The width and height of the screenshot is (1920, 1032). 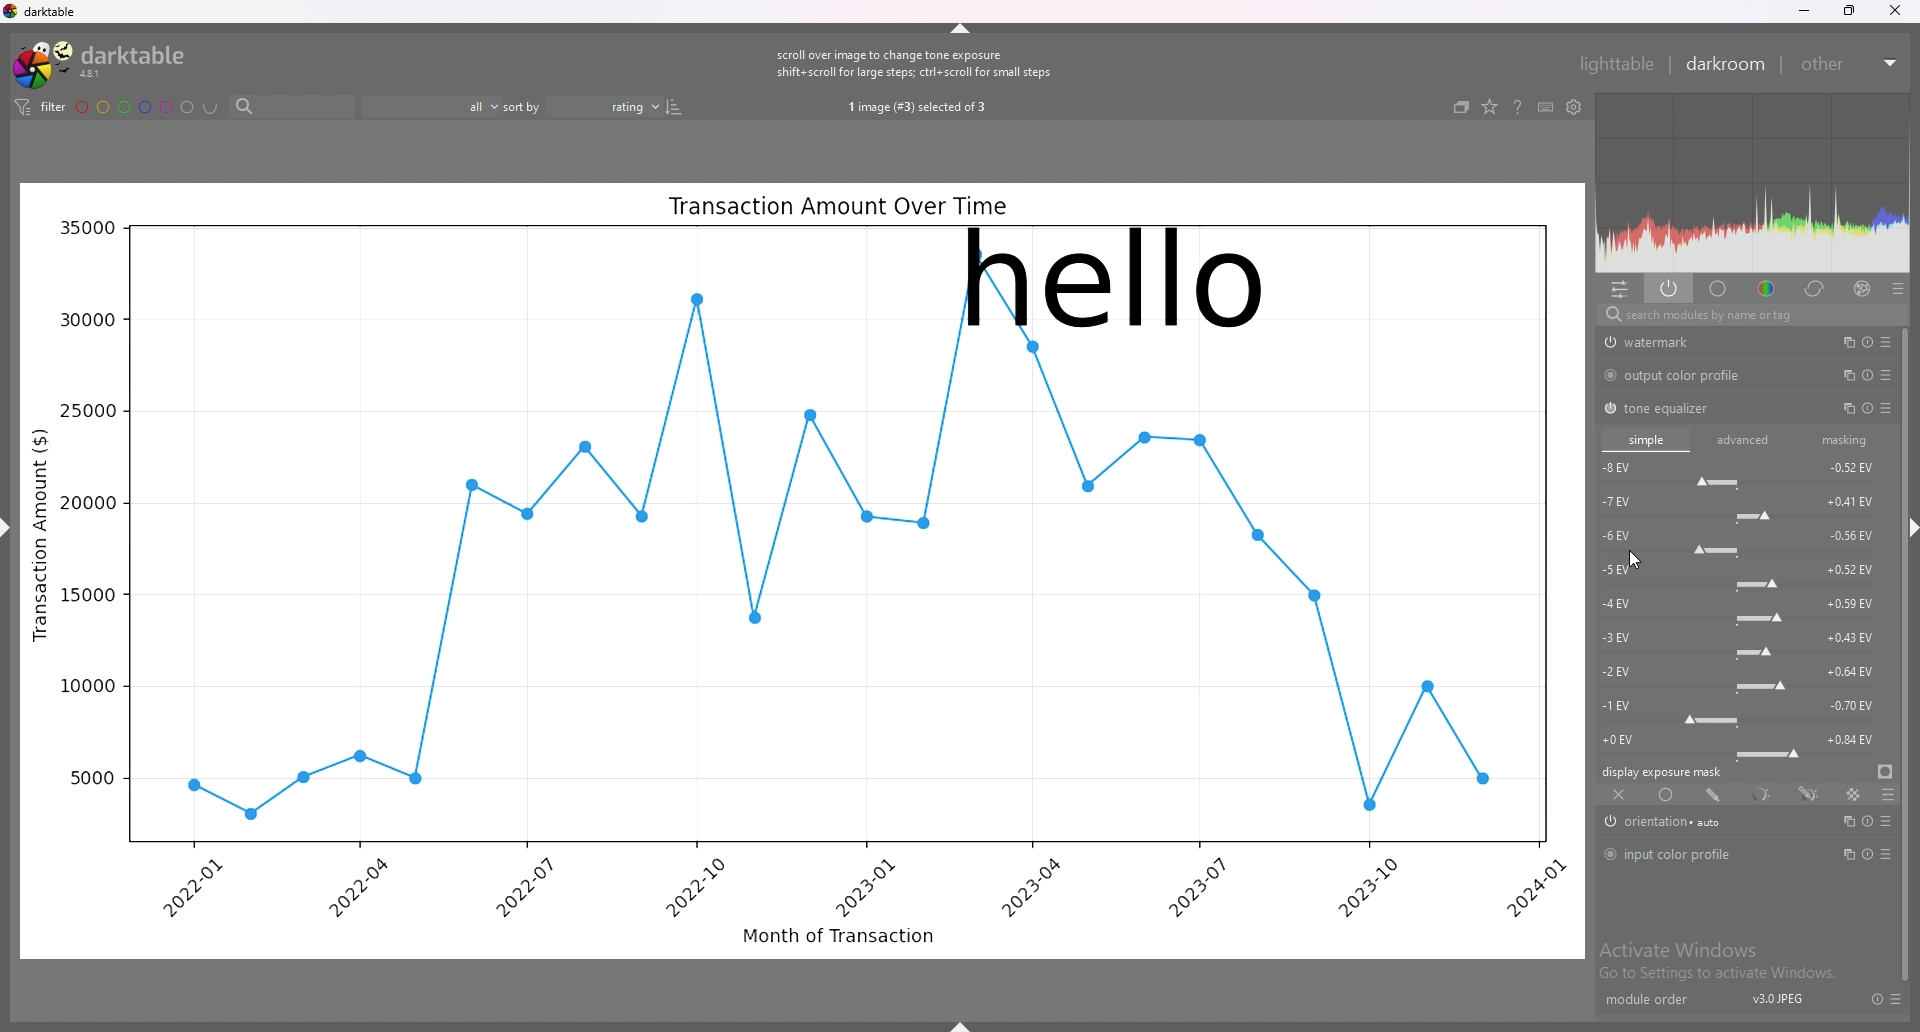 What do you see at coordinates (838, 934) in the screenshot?
I see `Month of Transaction` at bounding box center [838, 934].